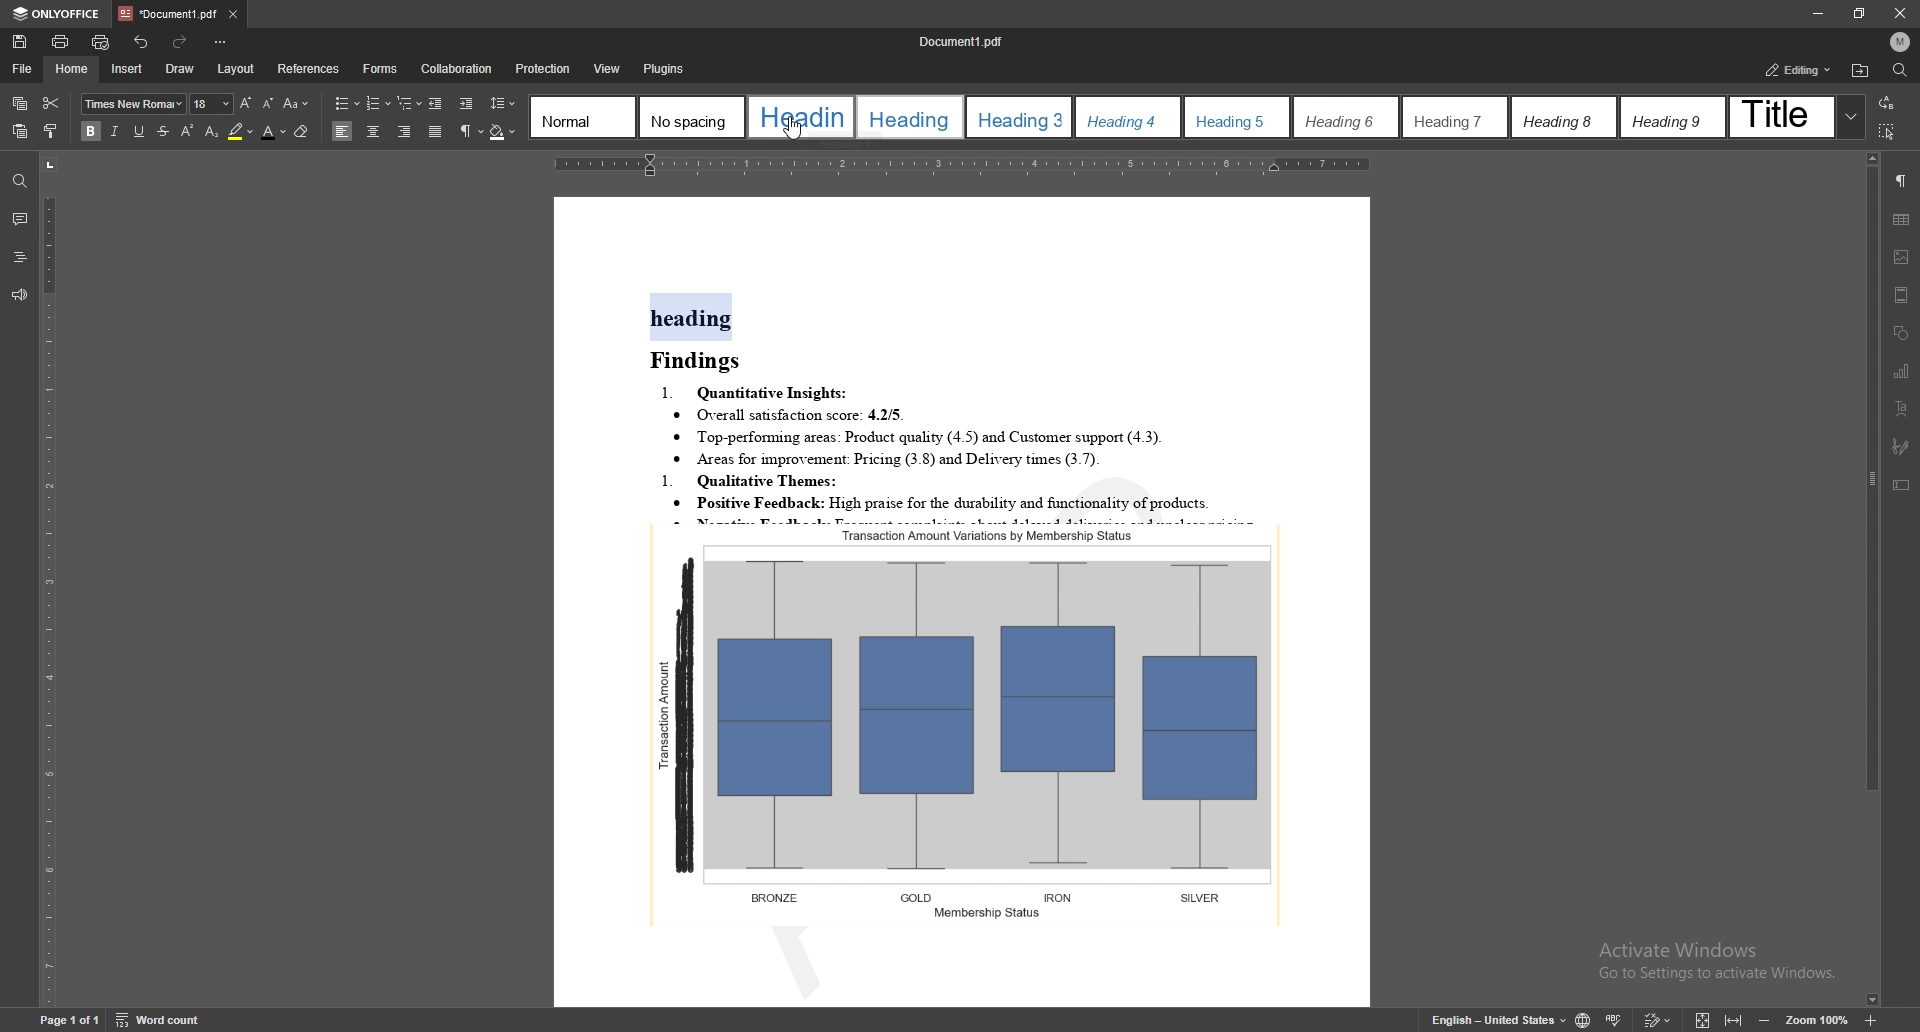 Image resolution: width=1920 pixels, height=1032 pixels. Describe the element at coordinates (308, 68) in the screenshot. I see `references` at that location.